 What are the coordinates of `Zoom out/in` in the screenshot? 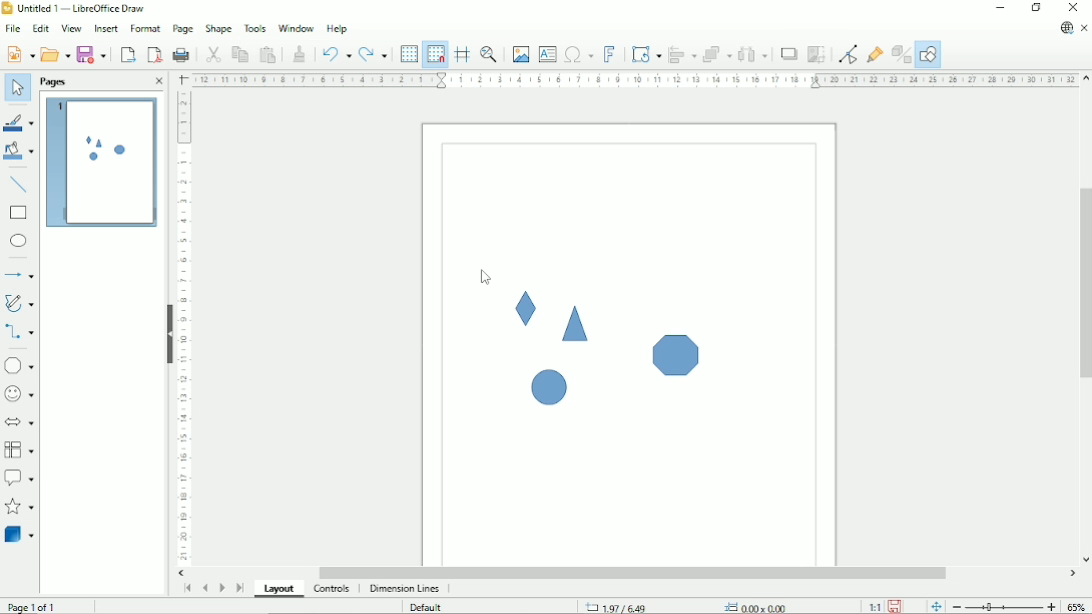 It's located at (1003, 607).